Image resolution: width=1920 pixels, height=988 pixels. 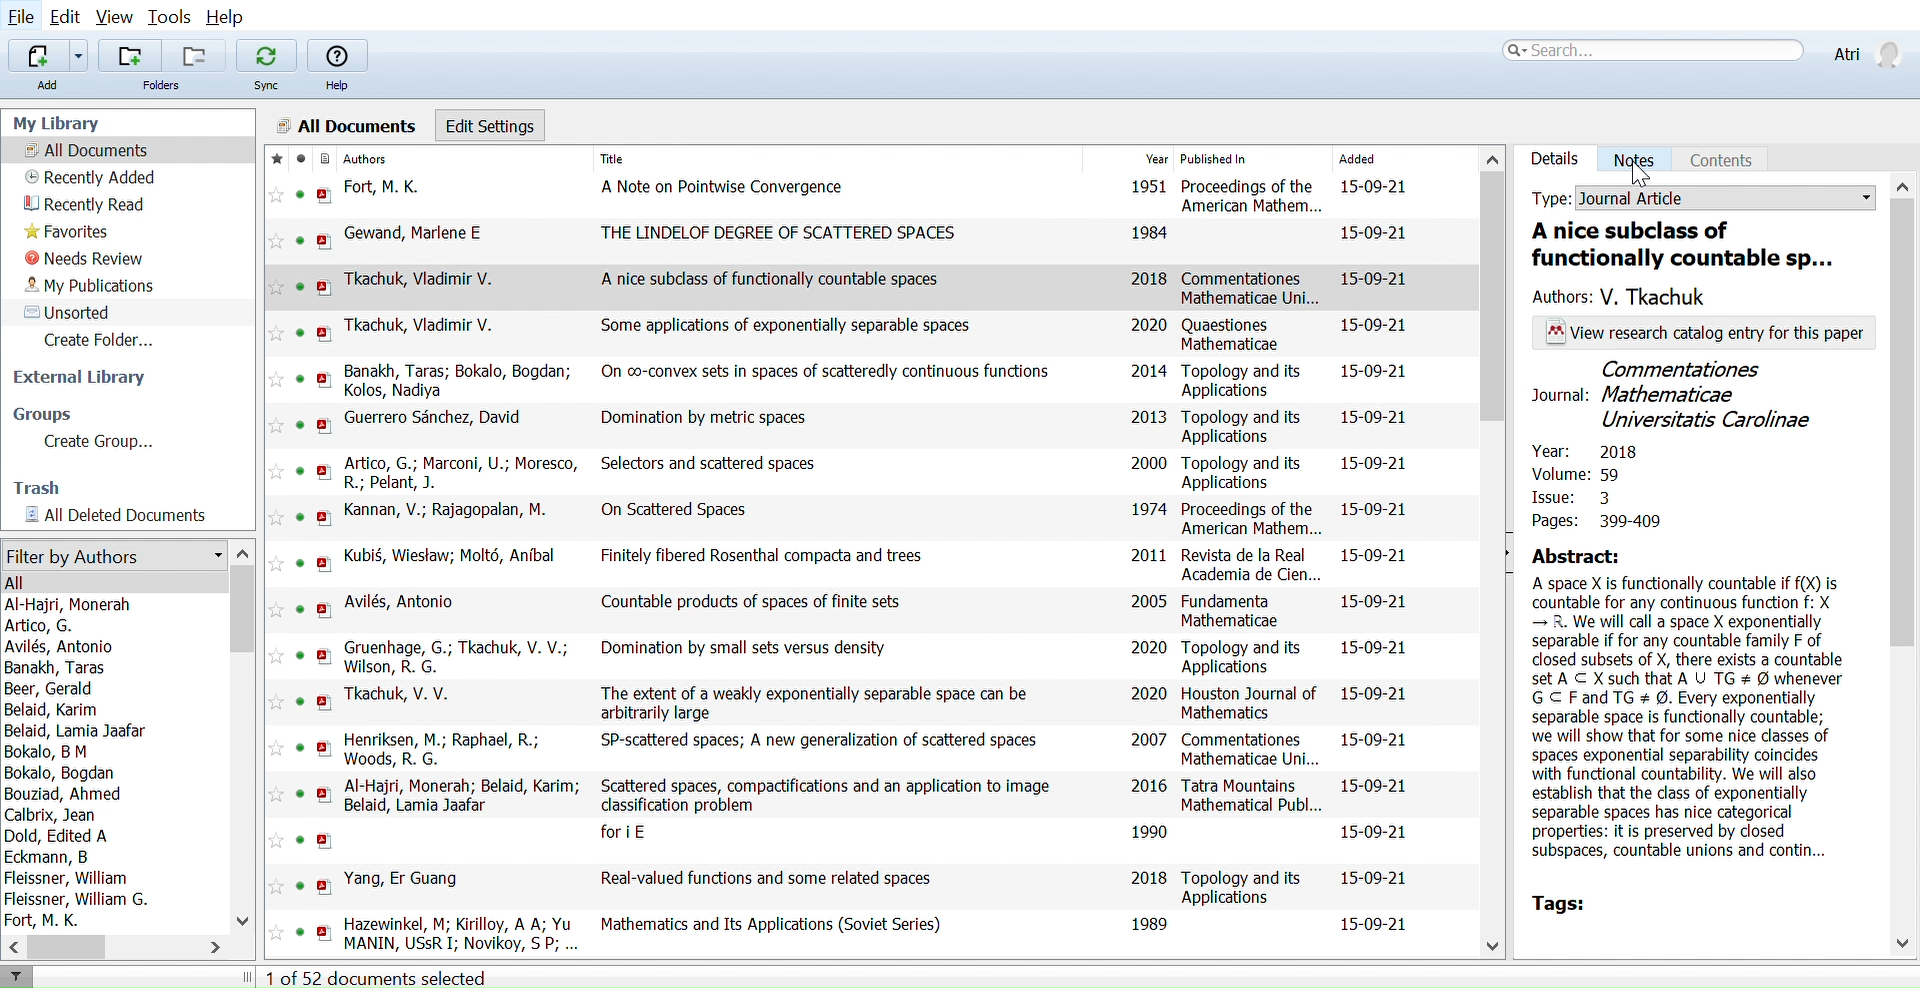 I want to click on 15-09-21, so click(x=1379, y=924).